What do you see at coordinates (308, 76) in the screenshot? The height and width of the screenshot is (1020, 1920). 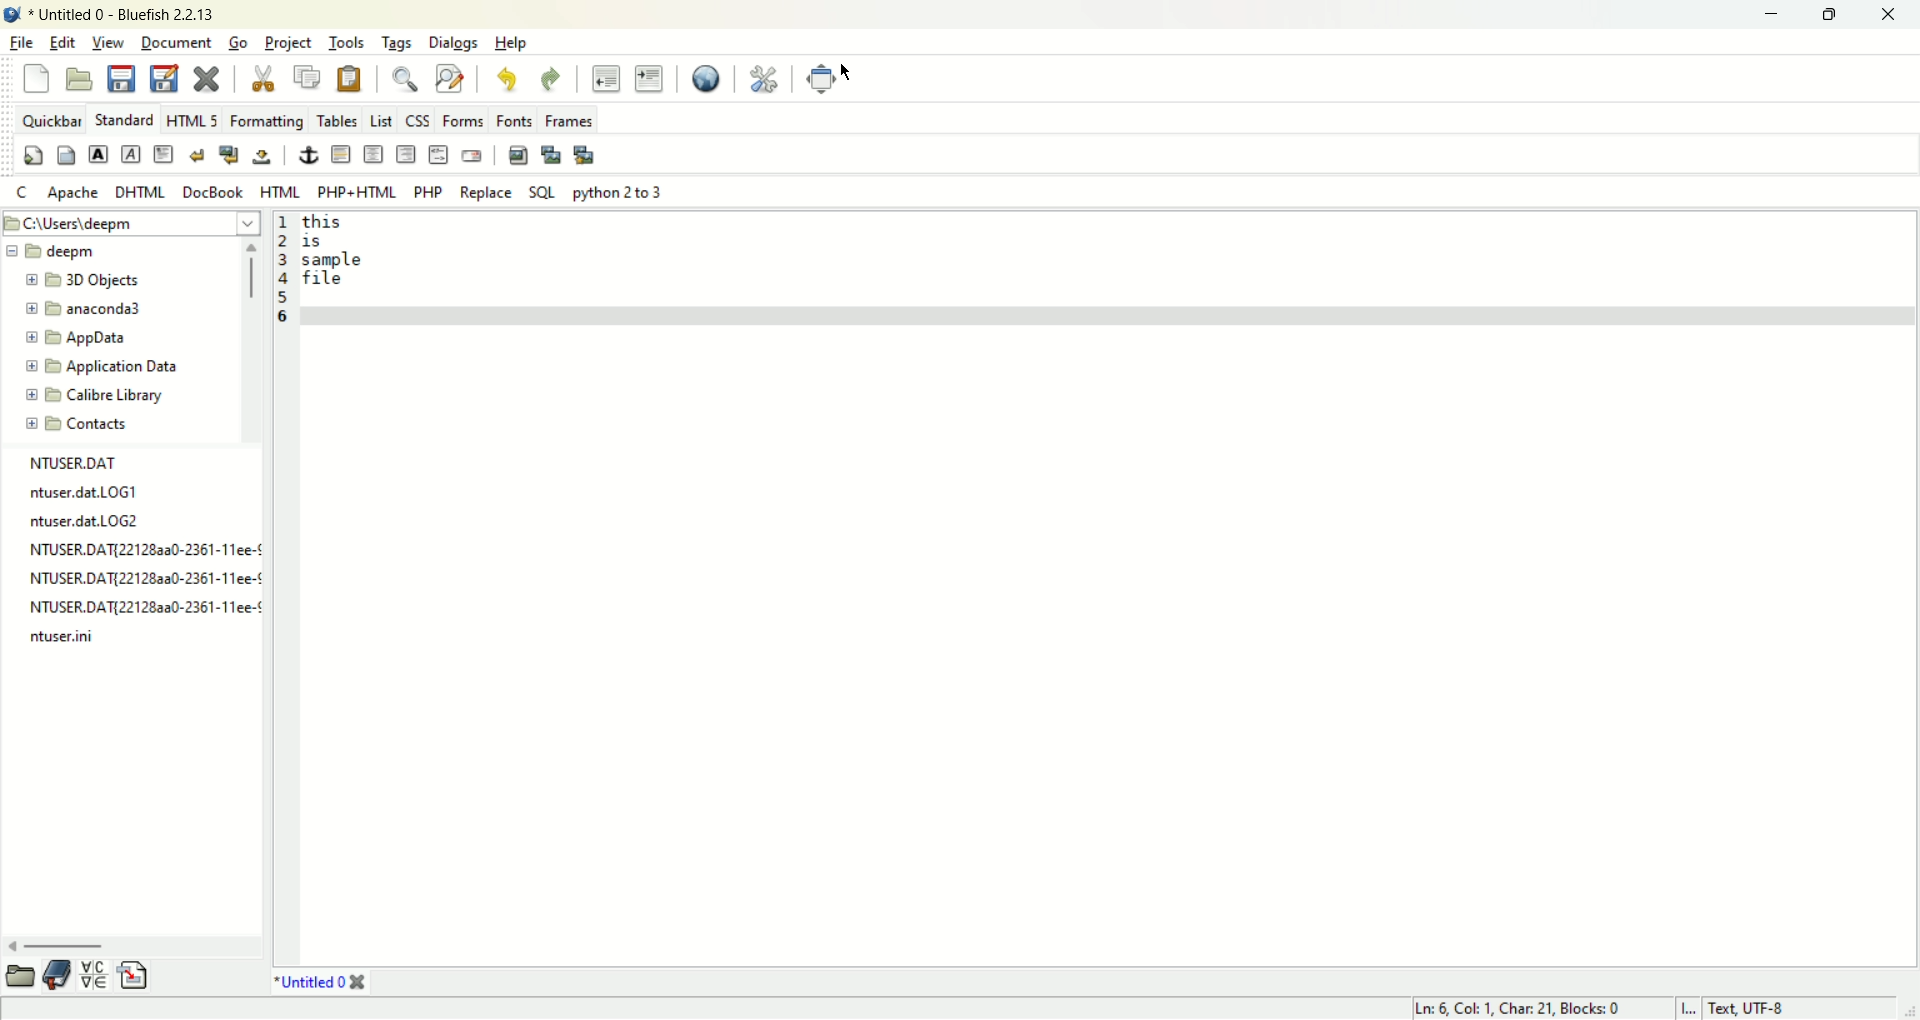 I see `copy` at bounding box center [308, 76].